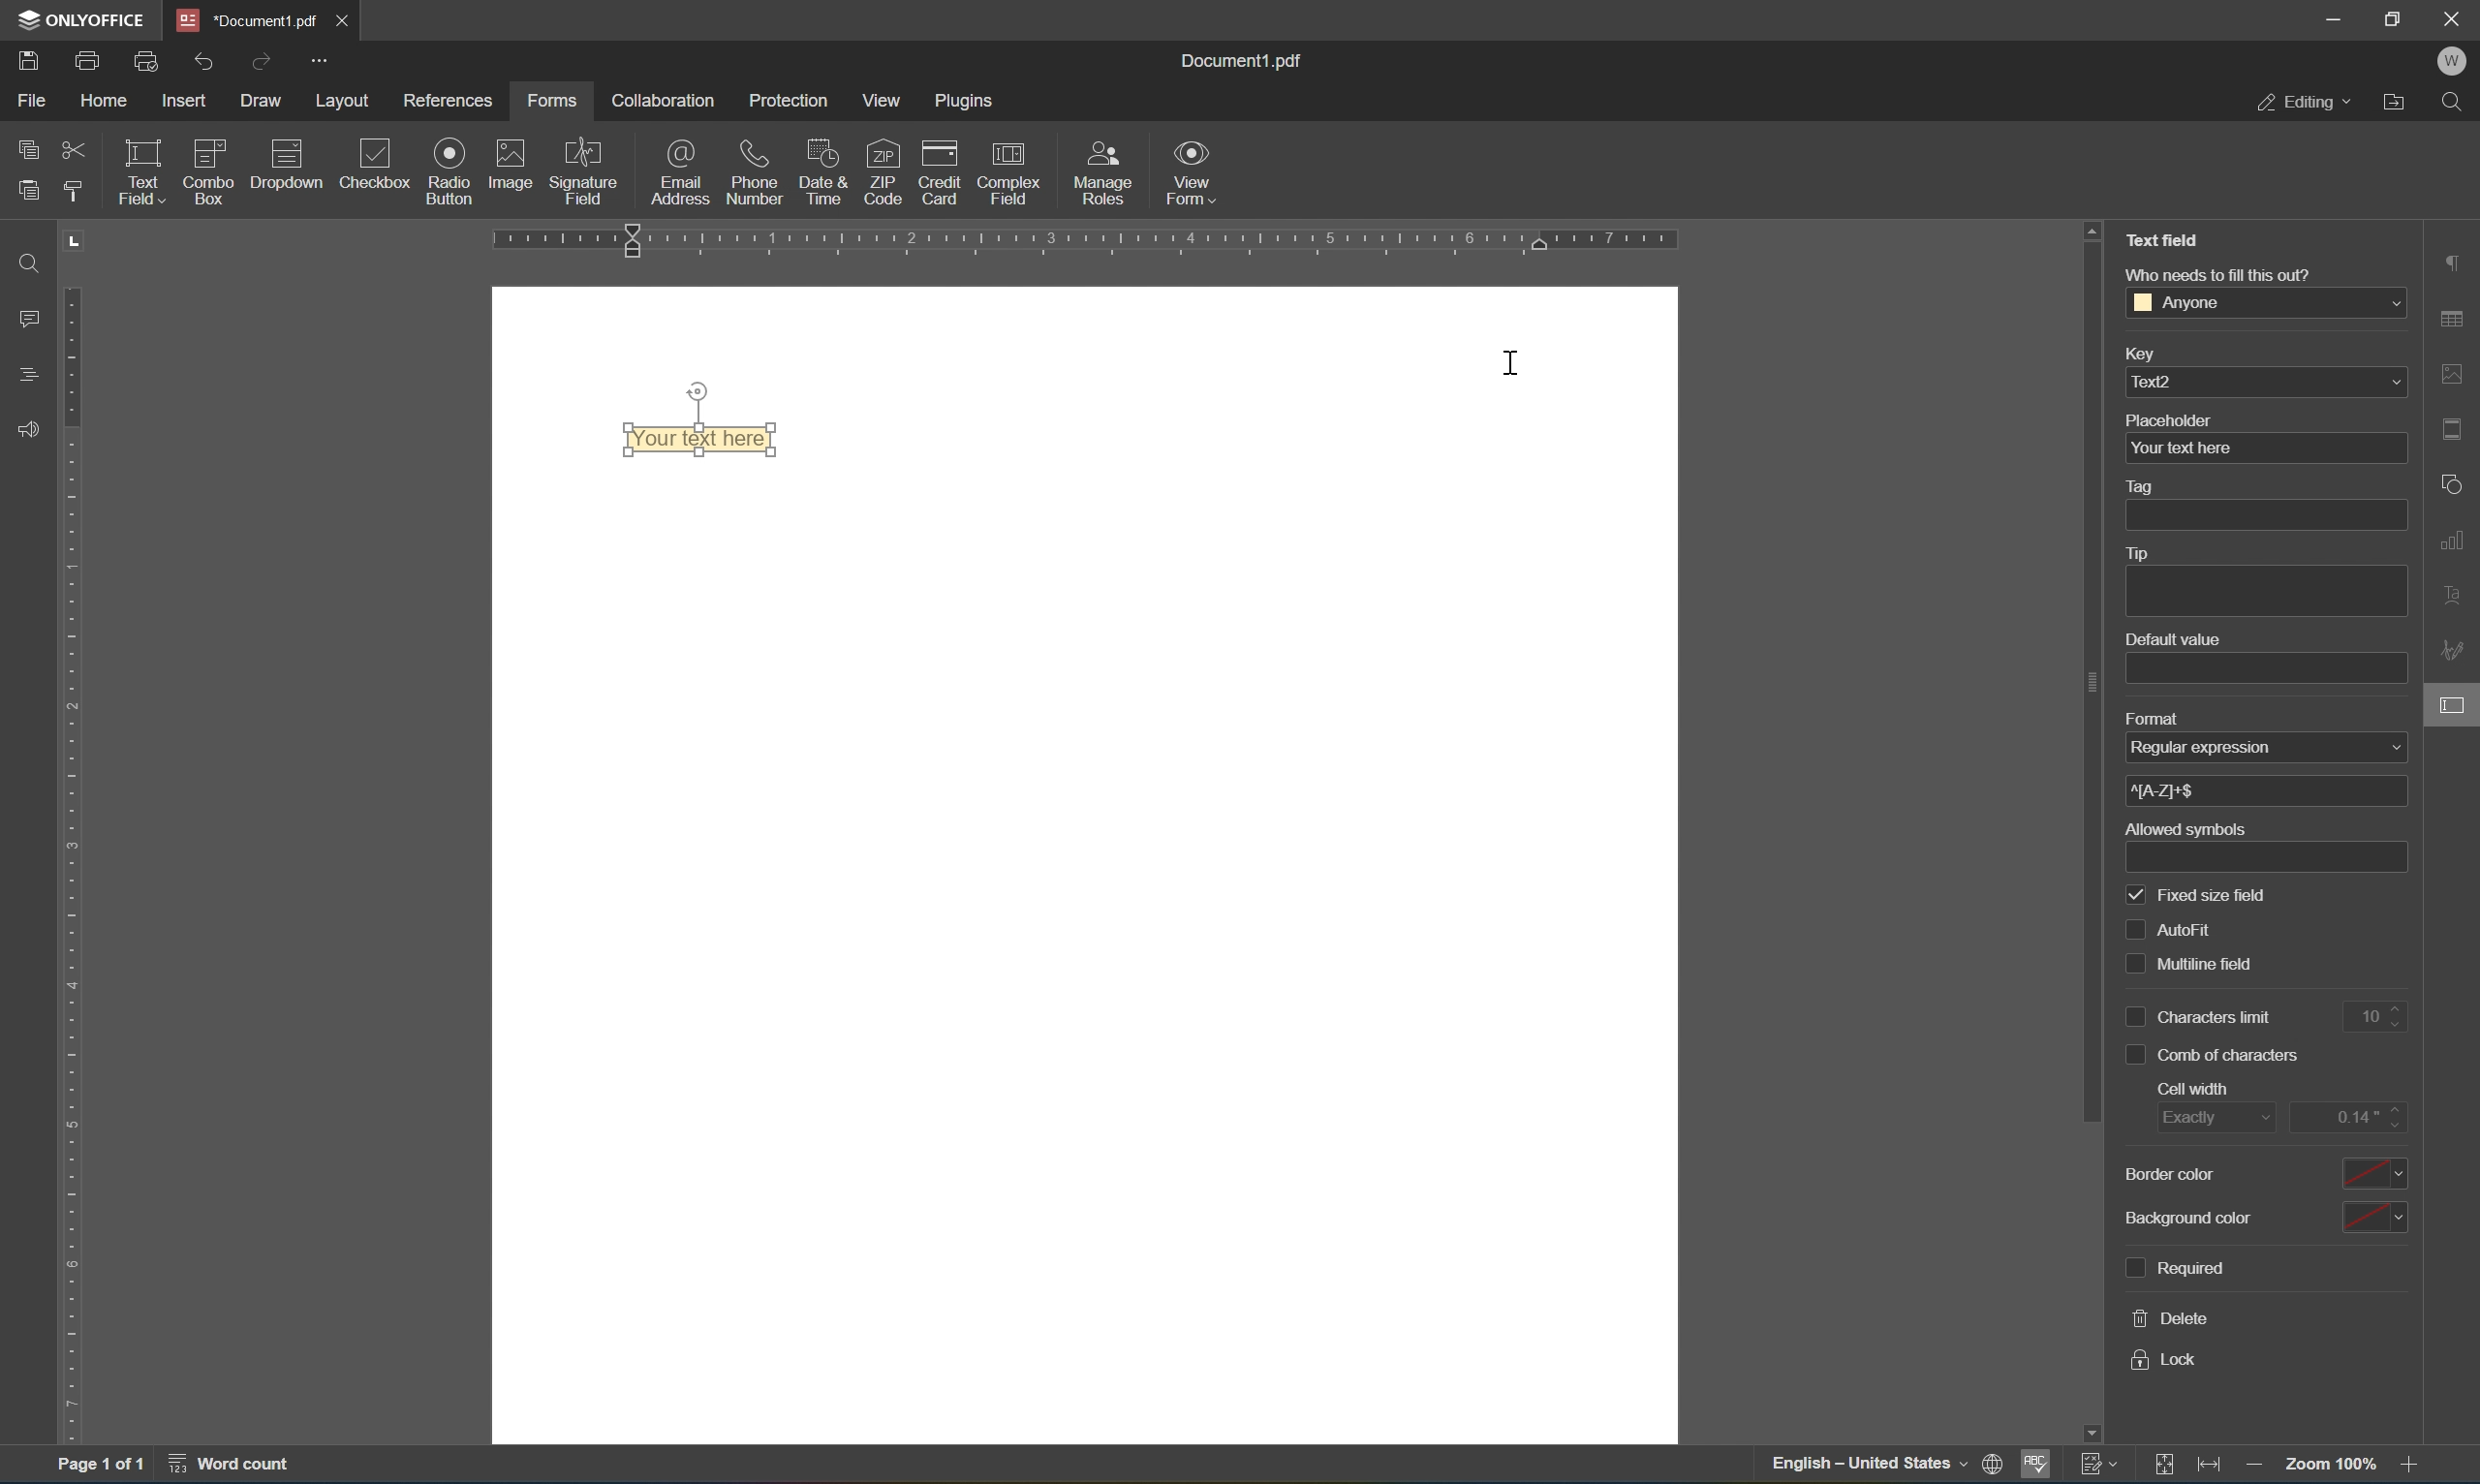  I want to click on undo, so click(205, 61).